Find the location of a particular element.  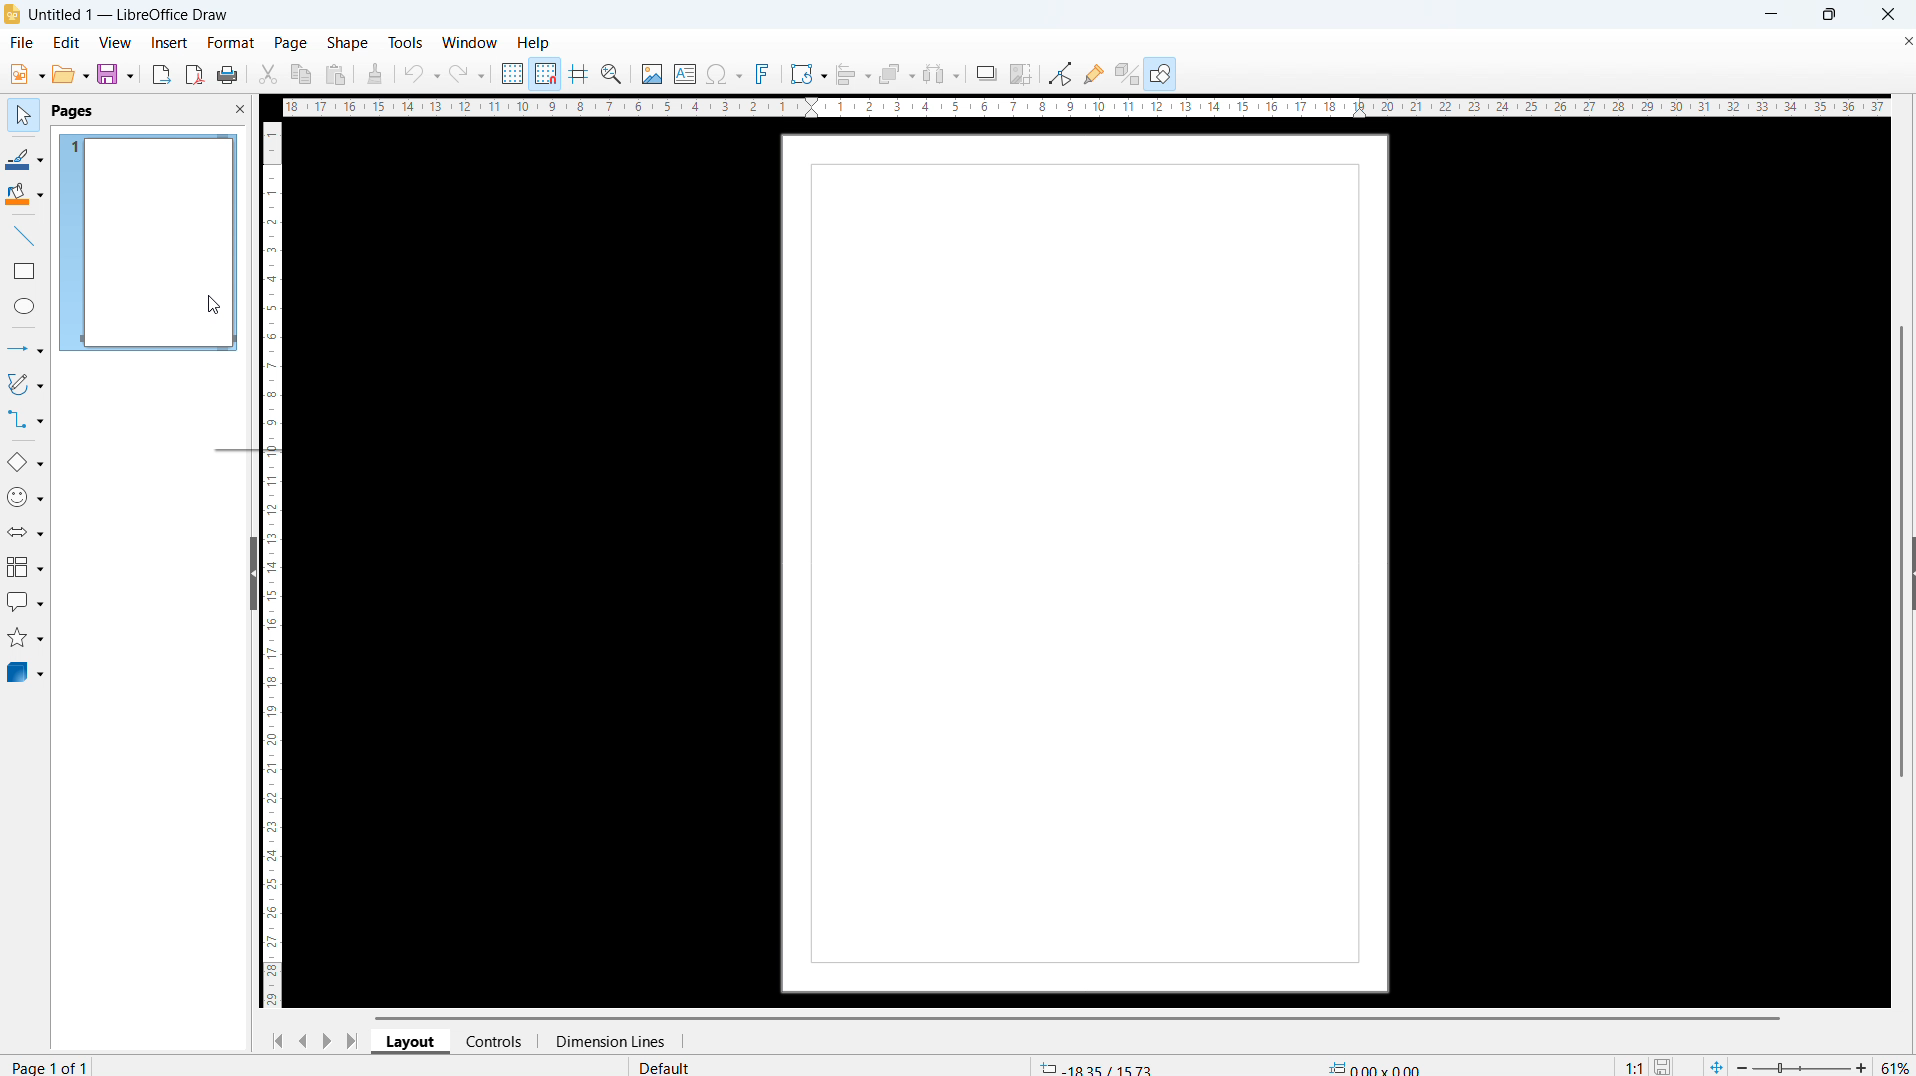

zoom level is located at coordinates (1896, 1064).